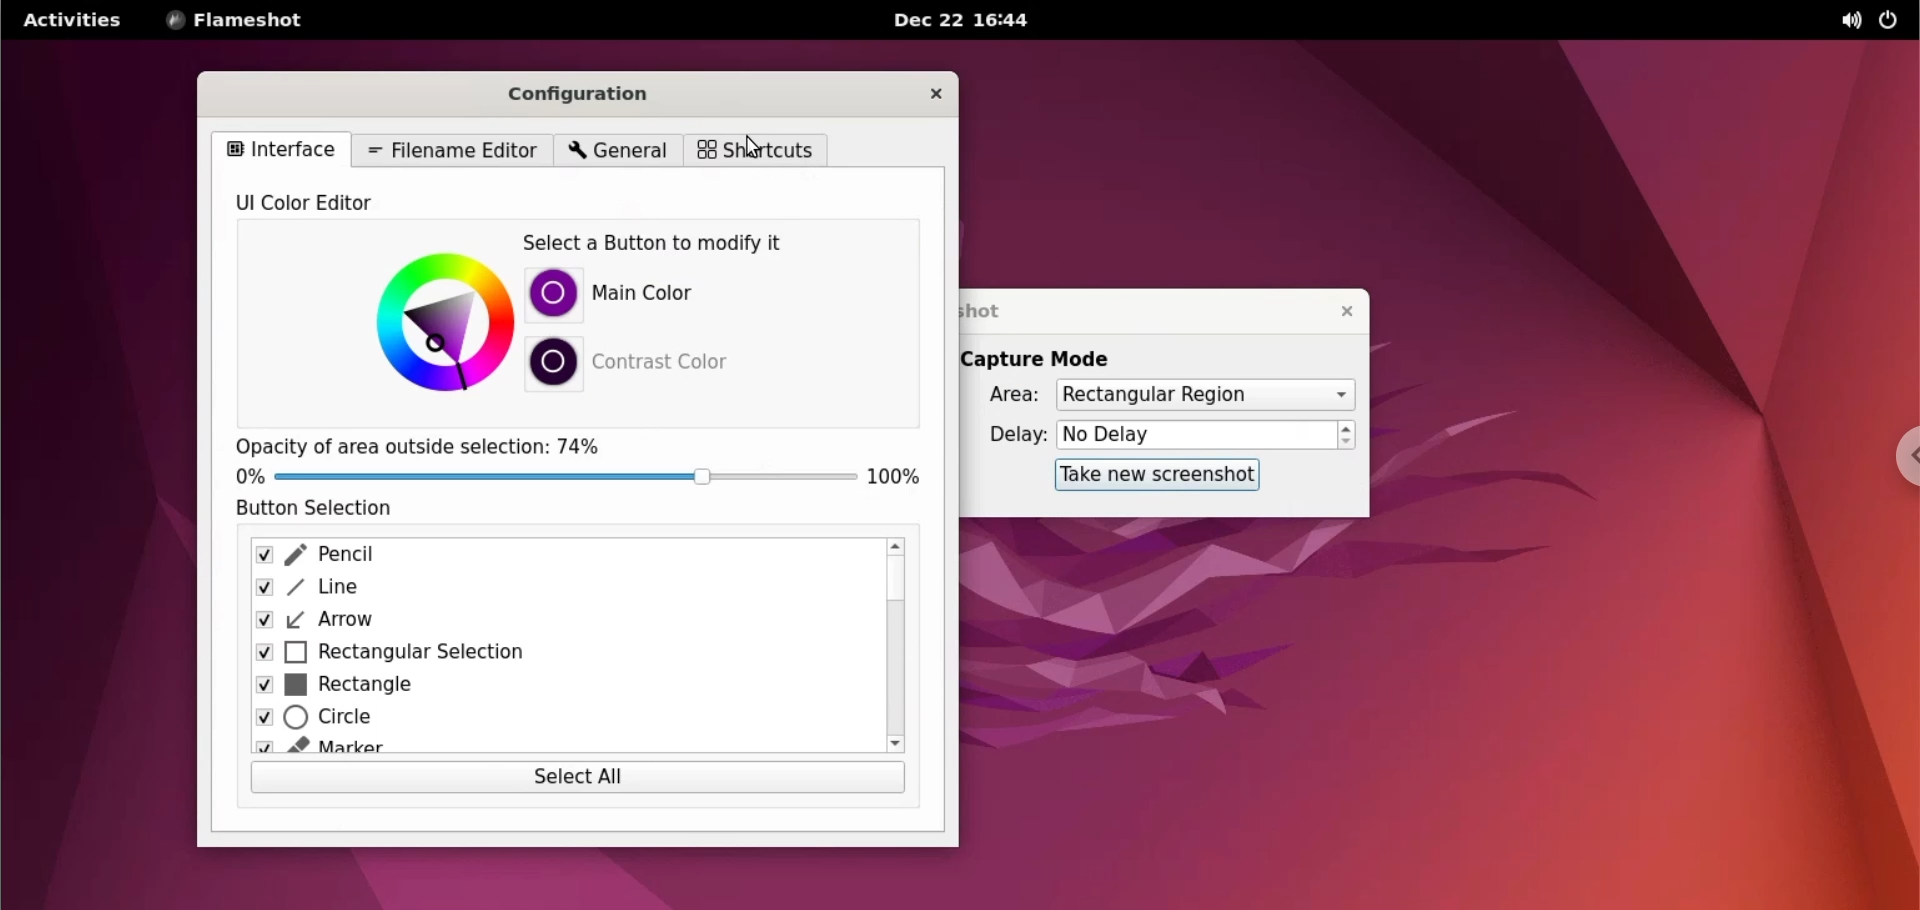 The height and width of the screenshot is (910, 1920). Describe the element at coordinates (591, 95) in the screenshot. I see `configuration` at that location.